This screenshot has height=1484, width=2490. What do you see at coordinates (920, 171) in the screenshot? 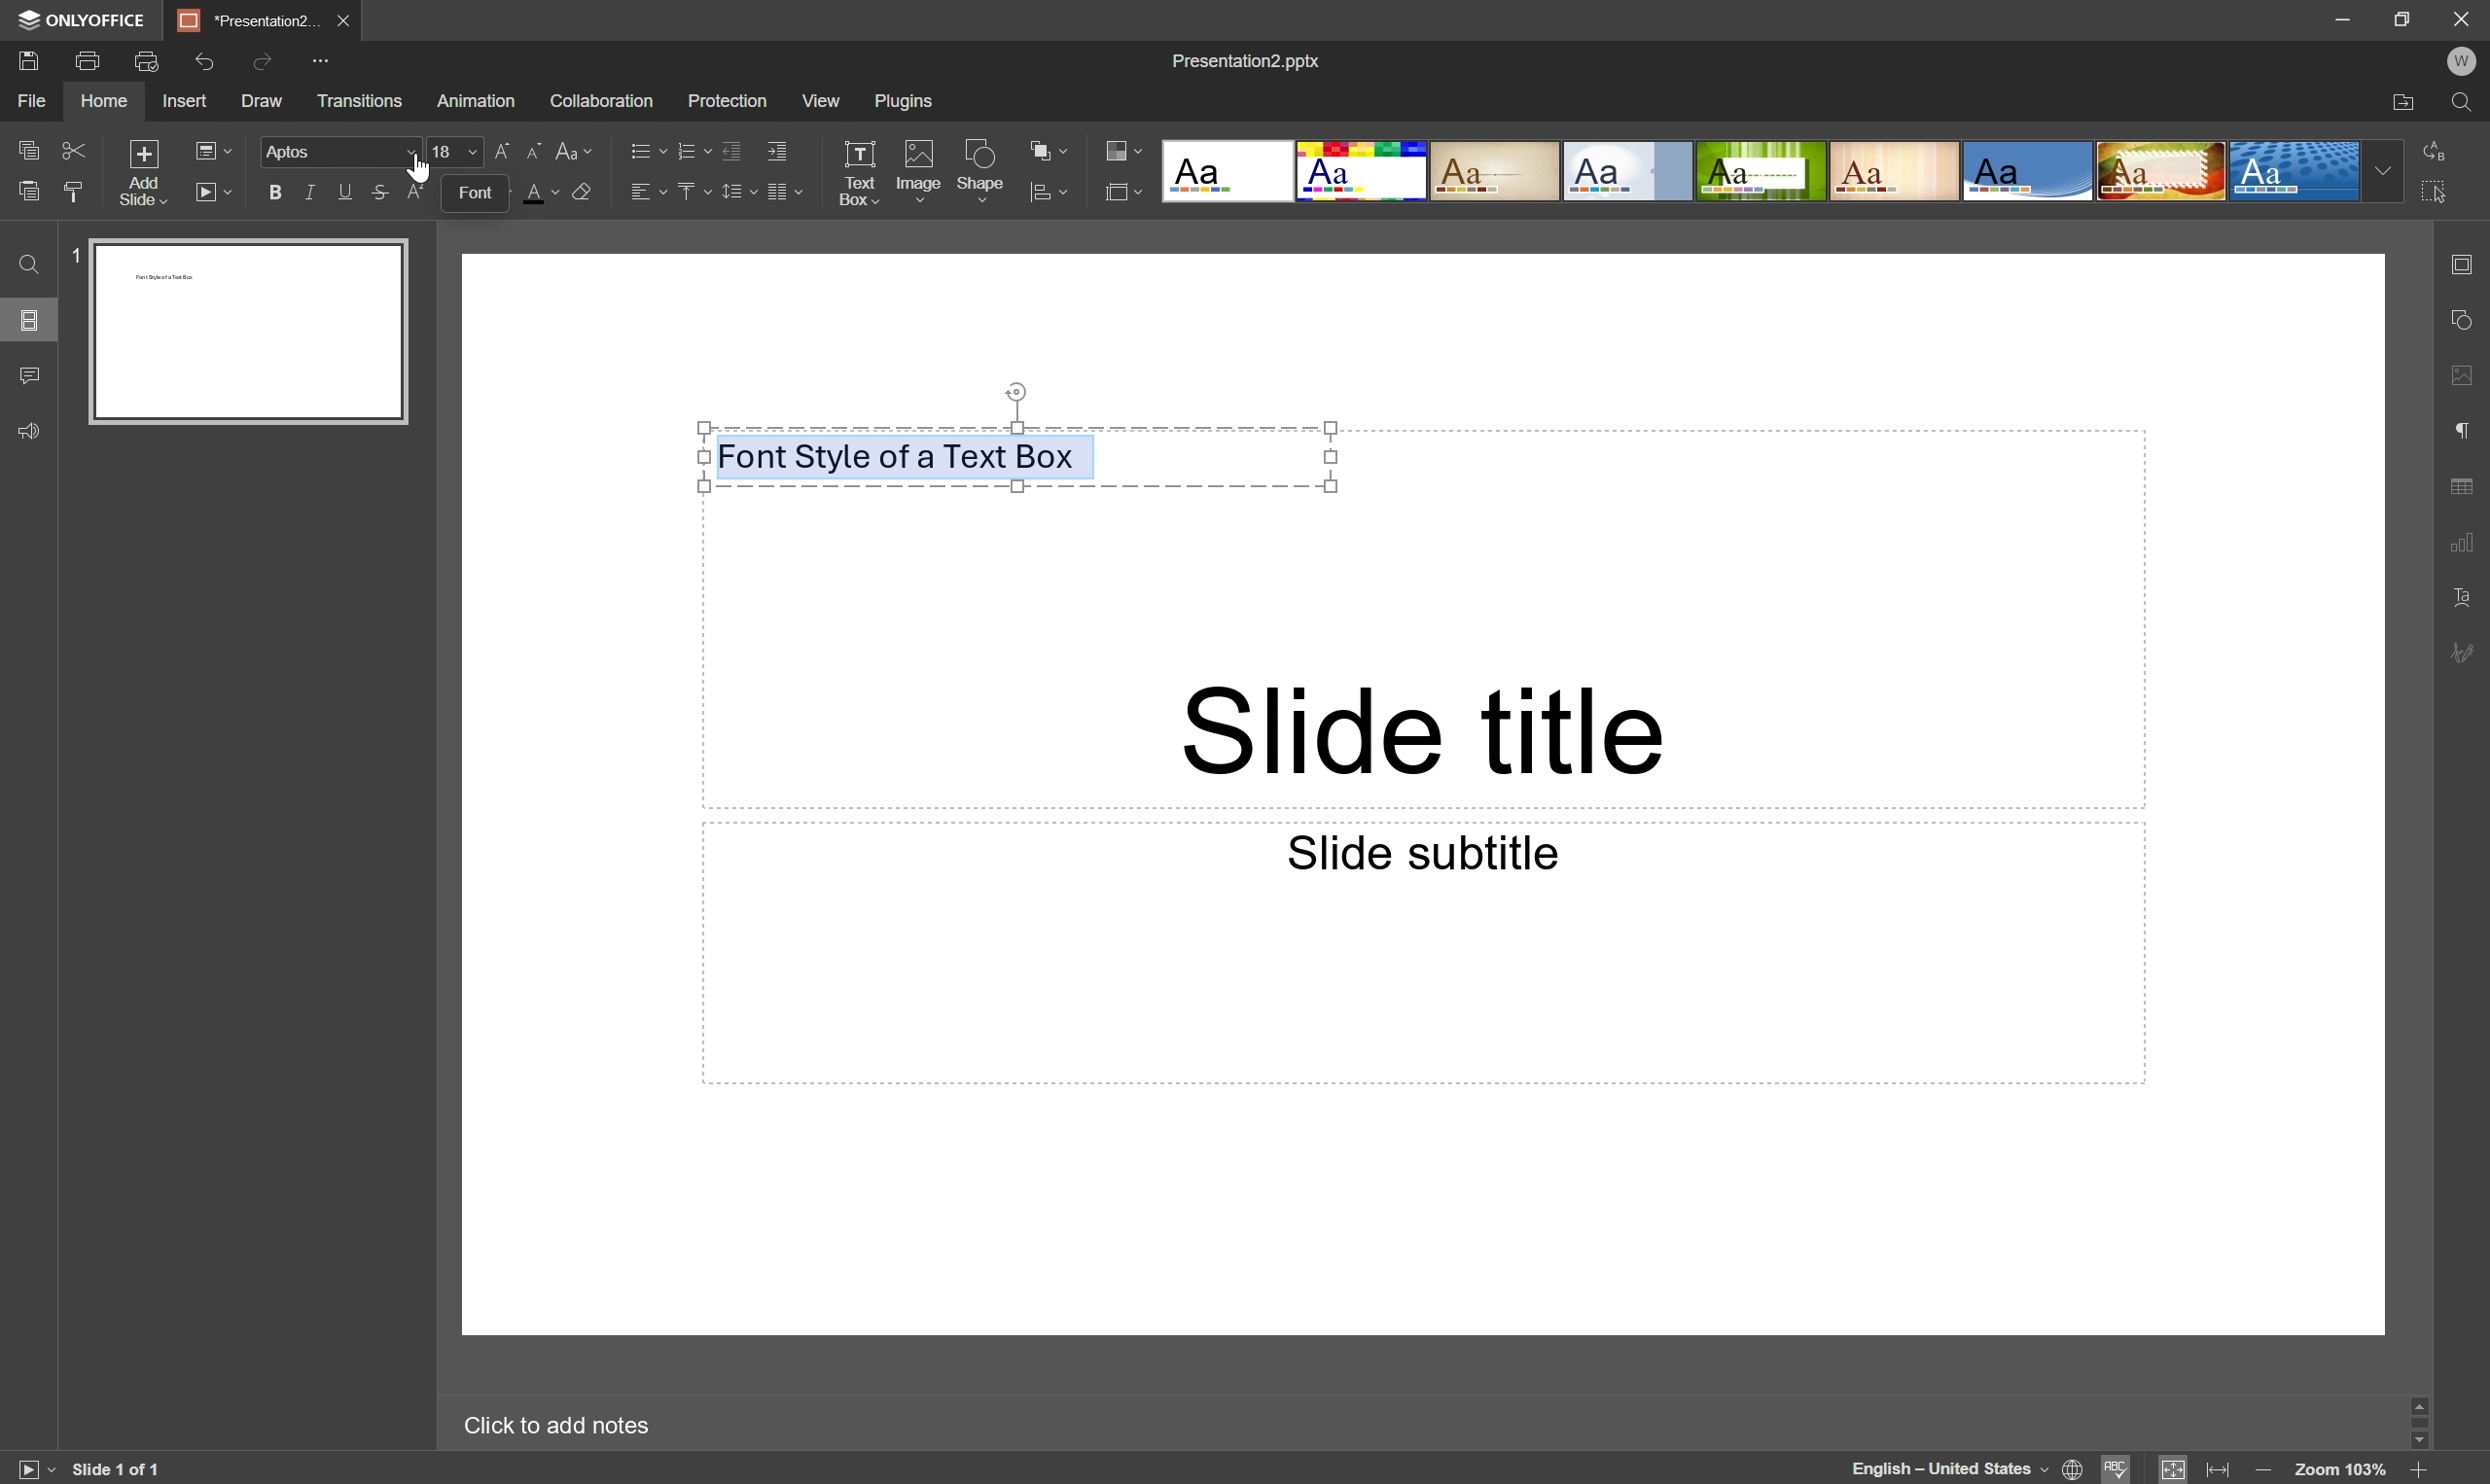
I see `Image` at bounding box center [920, 171].